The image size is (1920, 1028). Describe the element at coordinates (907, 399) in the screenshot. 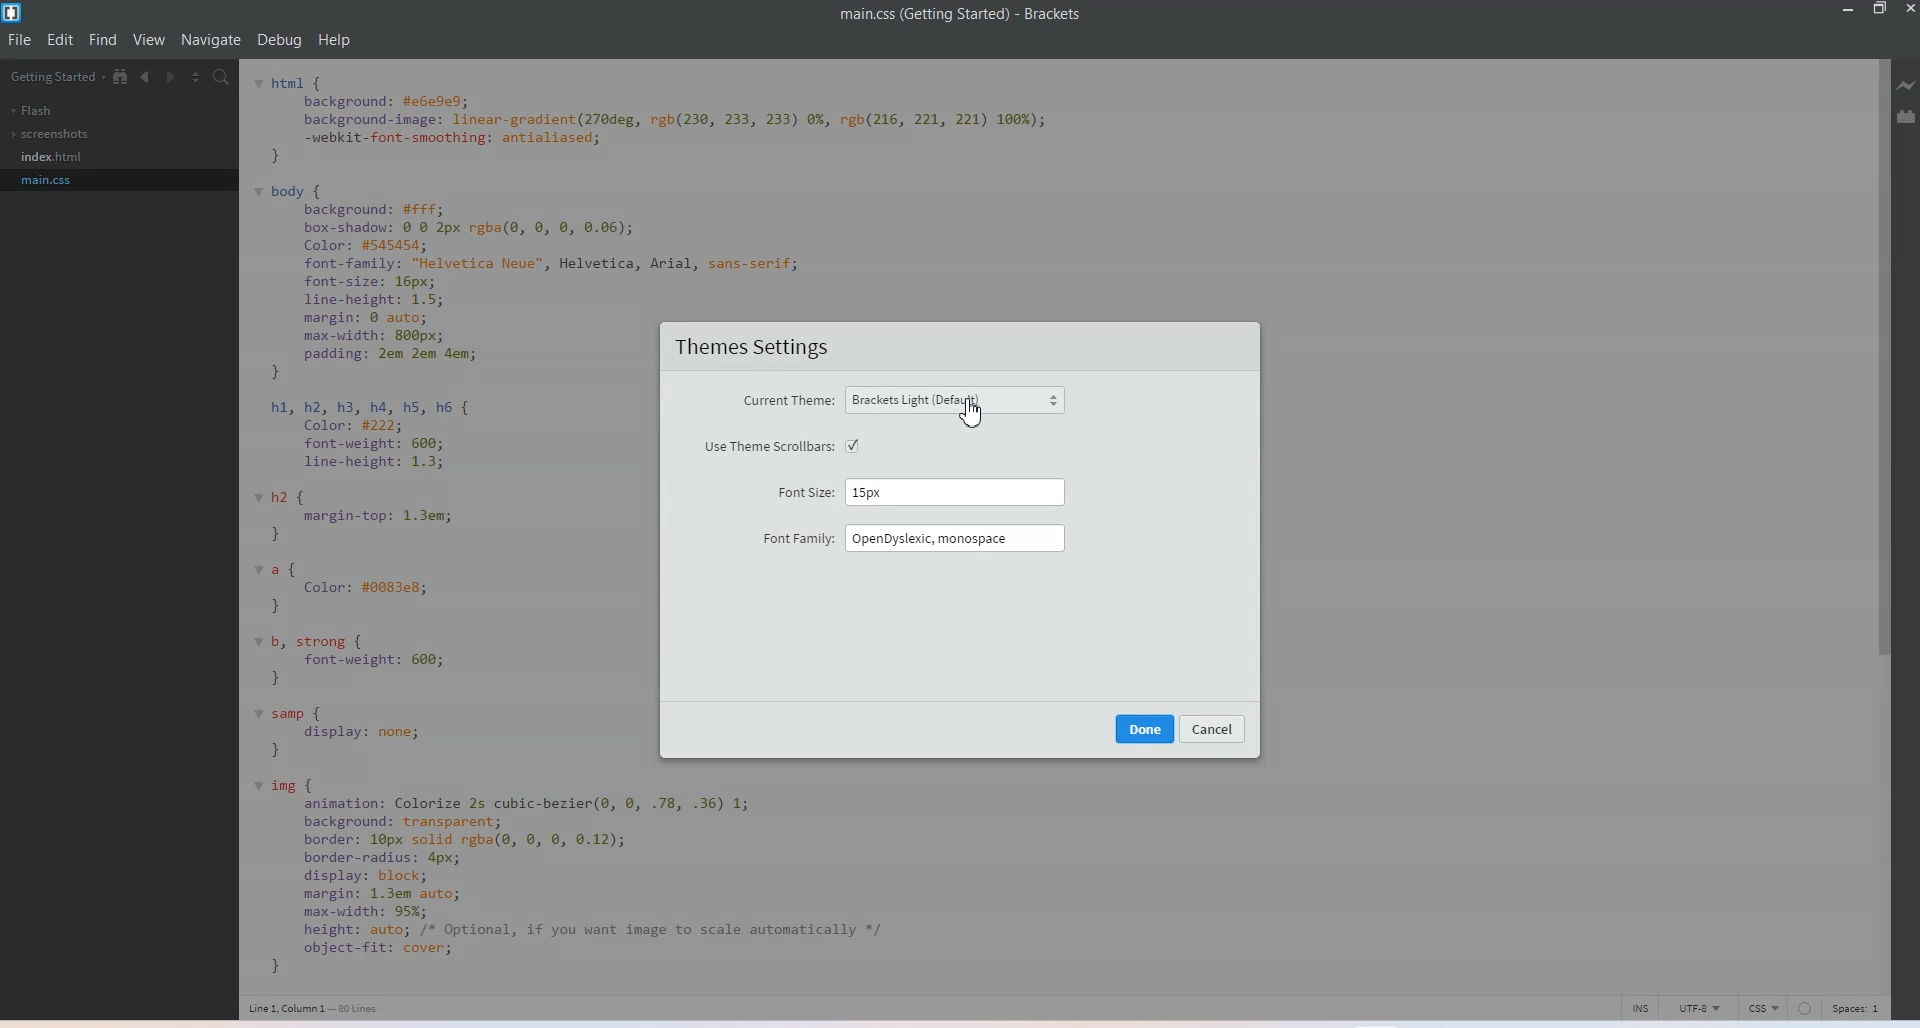

I see `Current theme` at that location.